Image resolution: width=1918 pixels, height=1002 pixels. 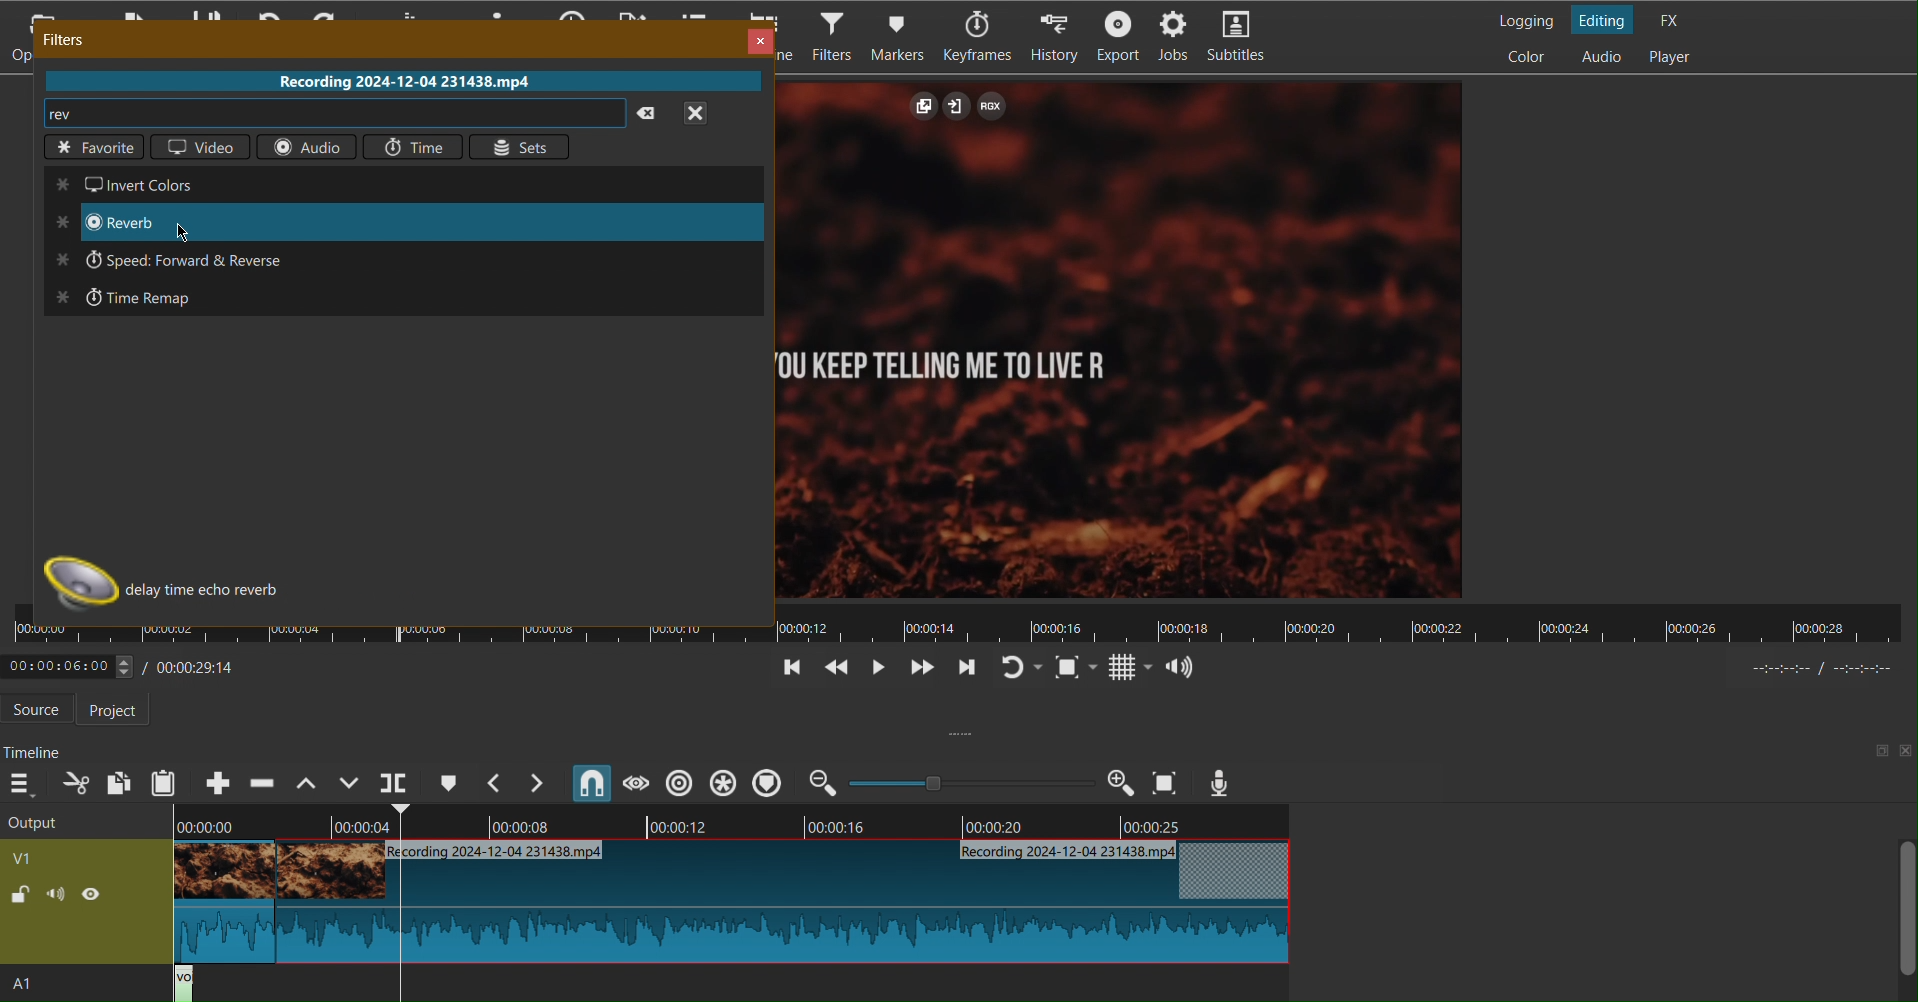 I want to click on Snap, so click(x=592, y=783).